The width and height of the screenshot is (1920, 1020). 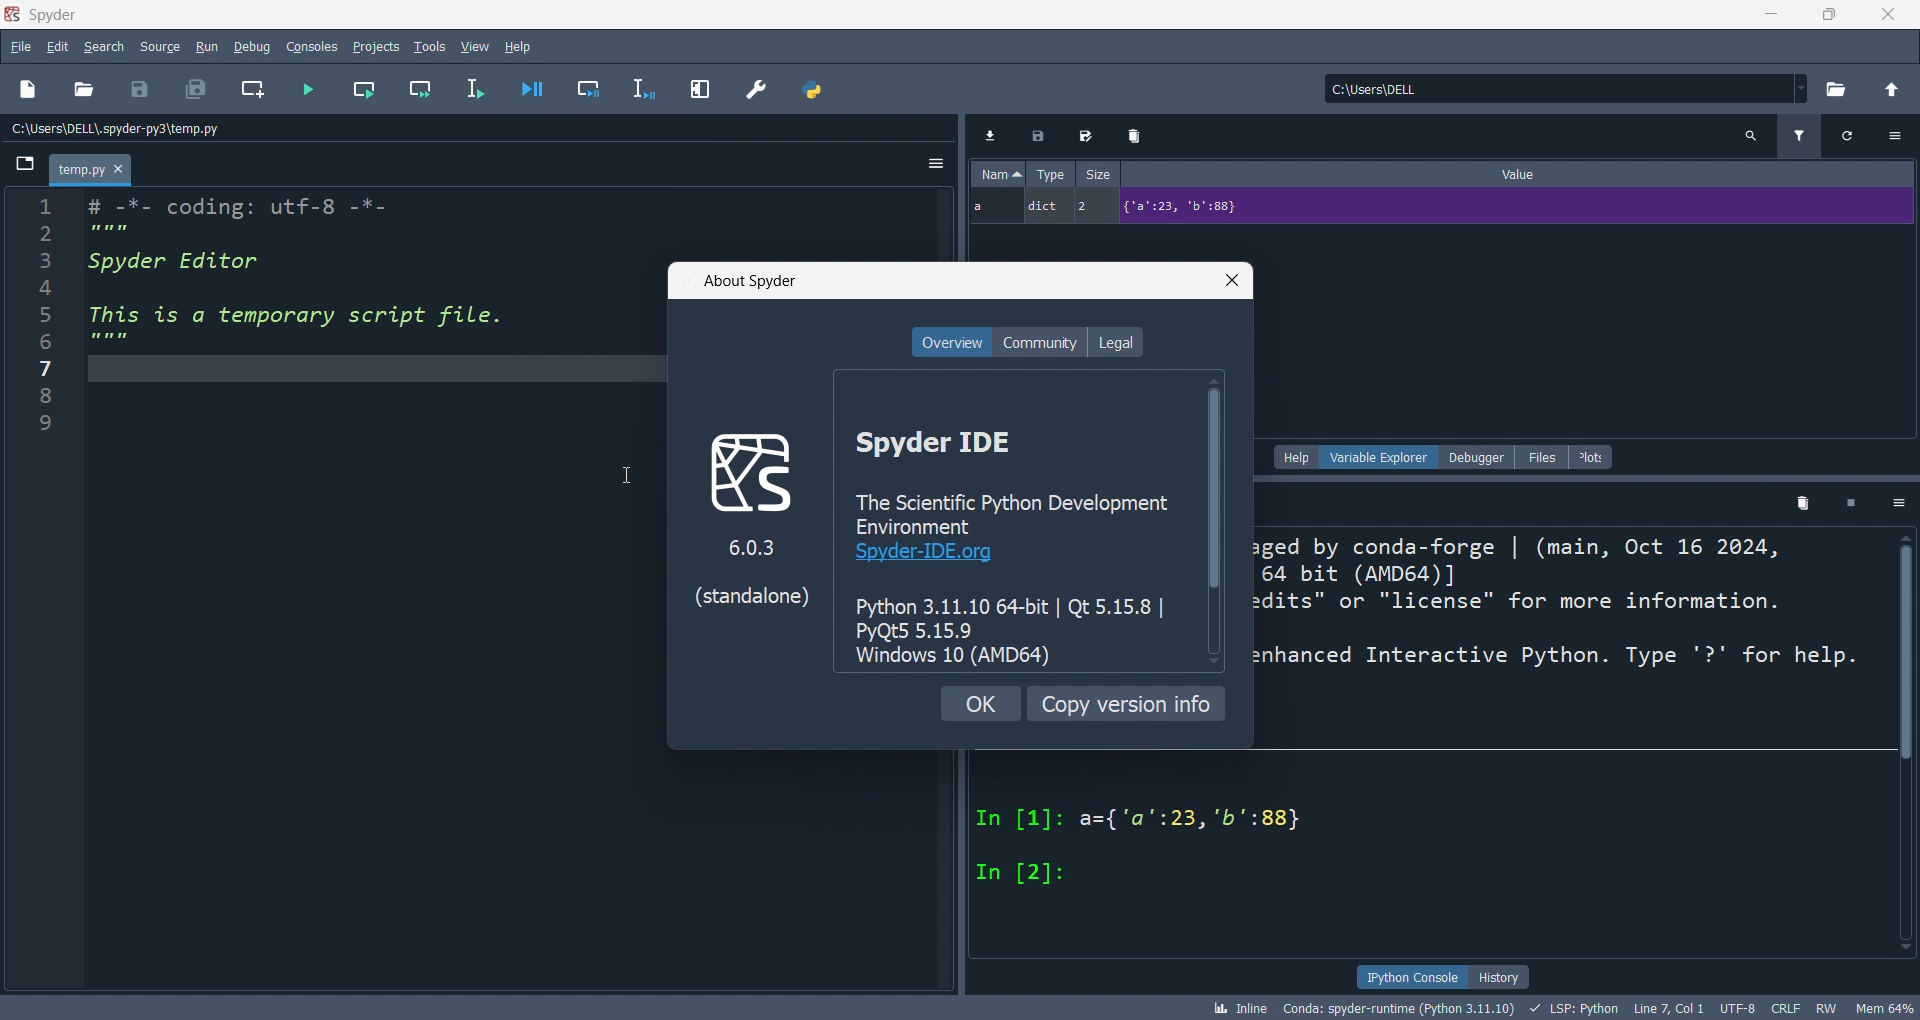 I want to click on file, so click(x=20, y=46).